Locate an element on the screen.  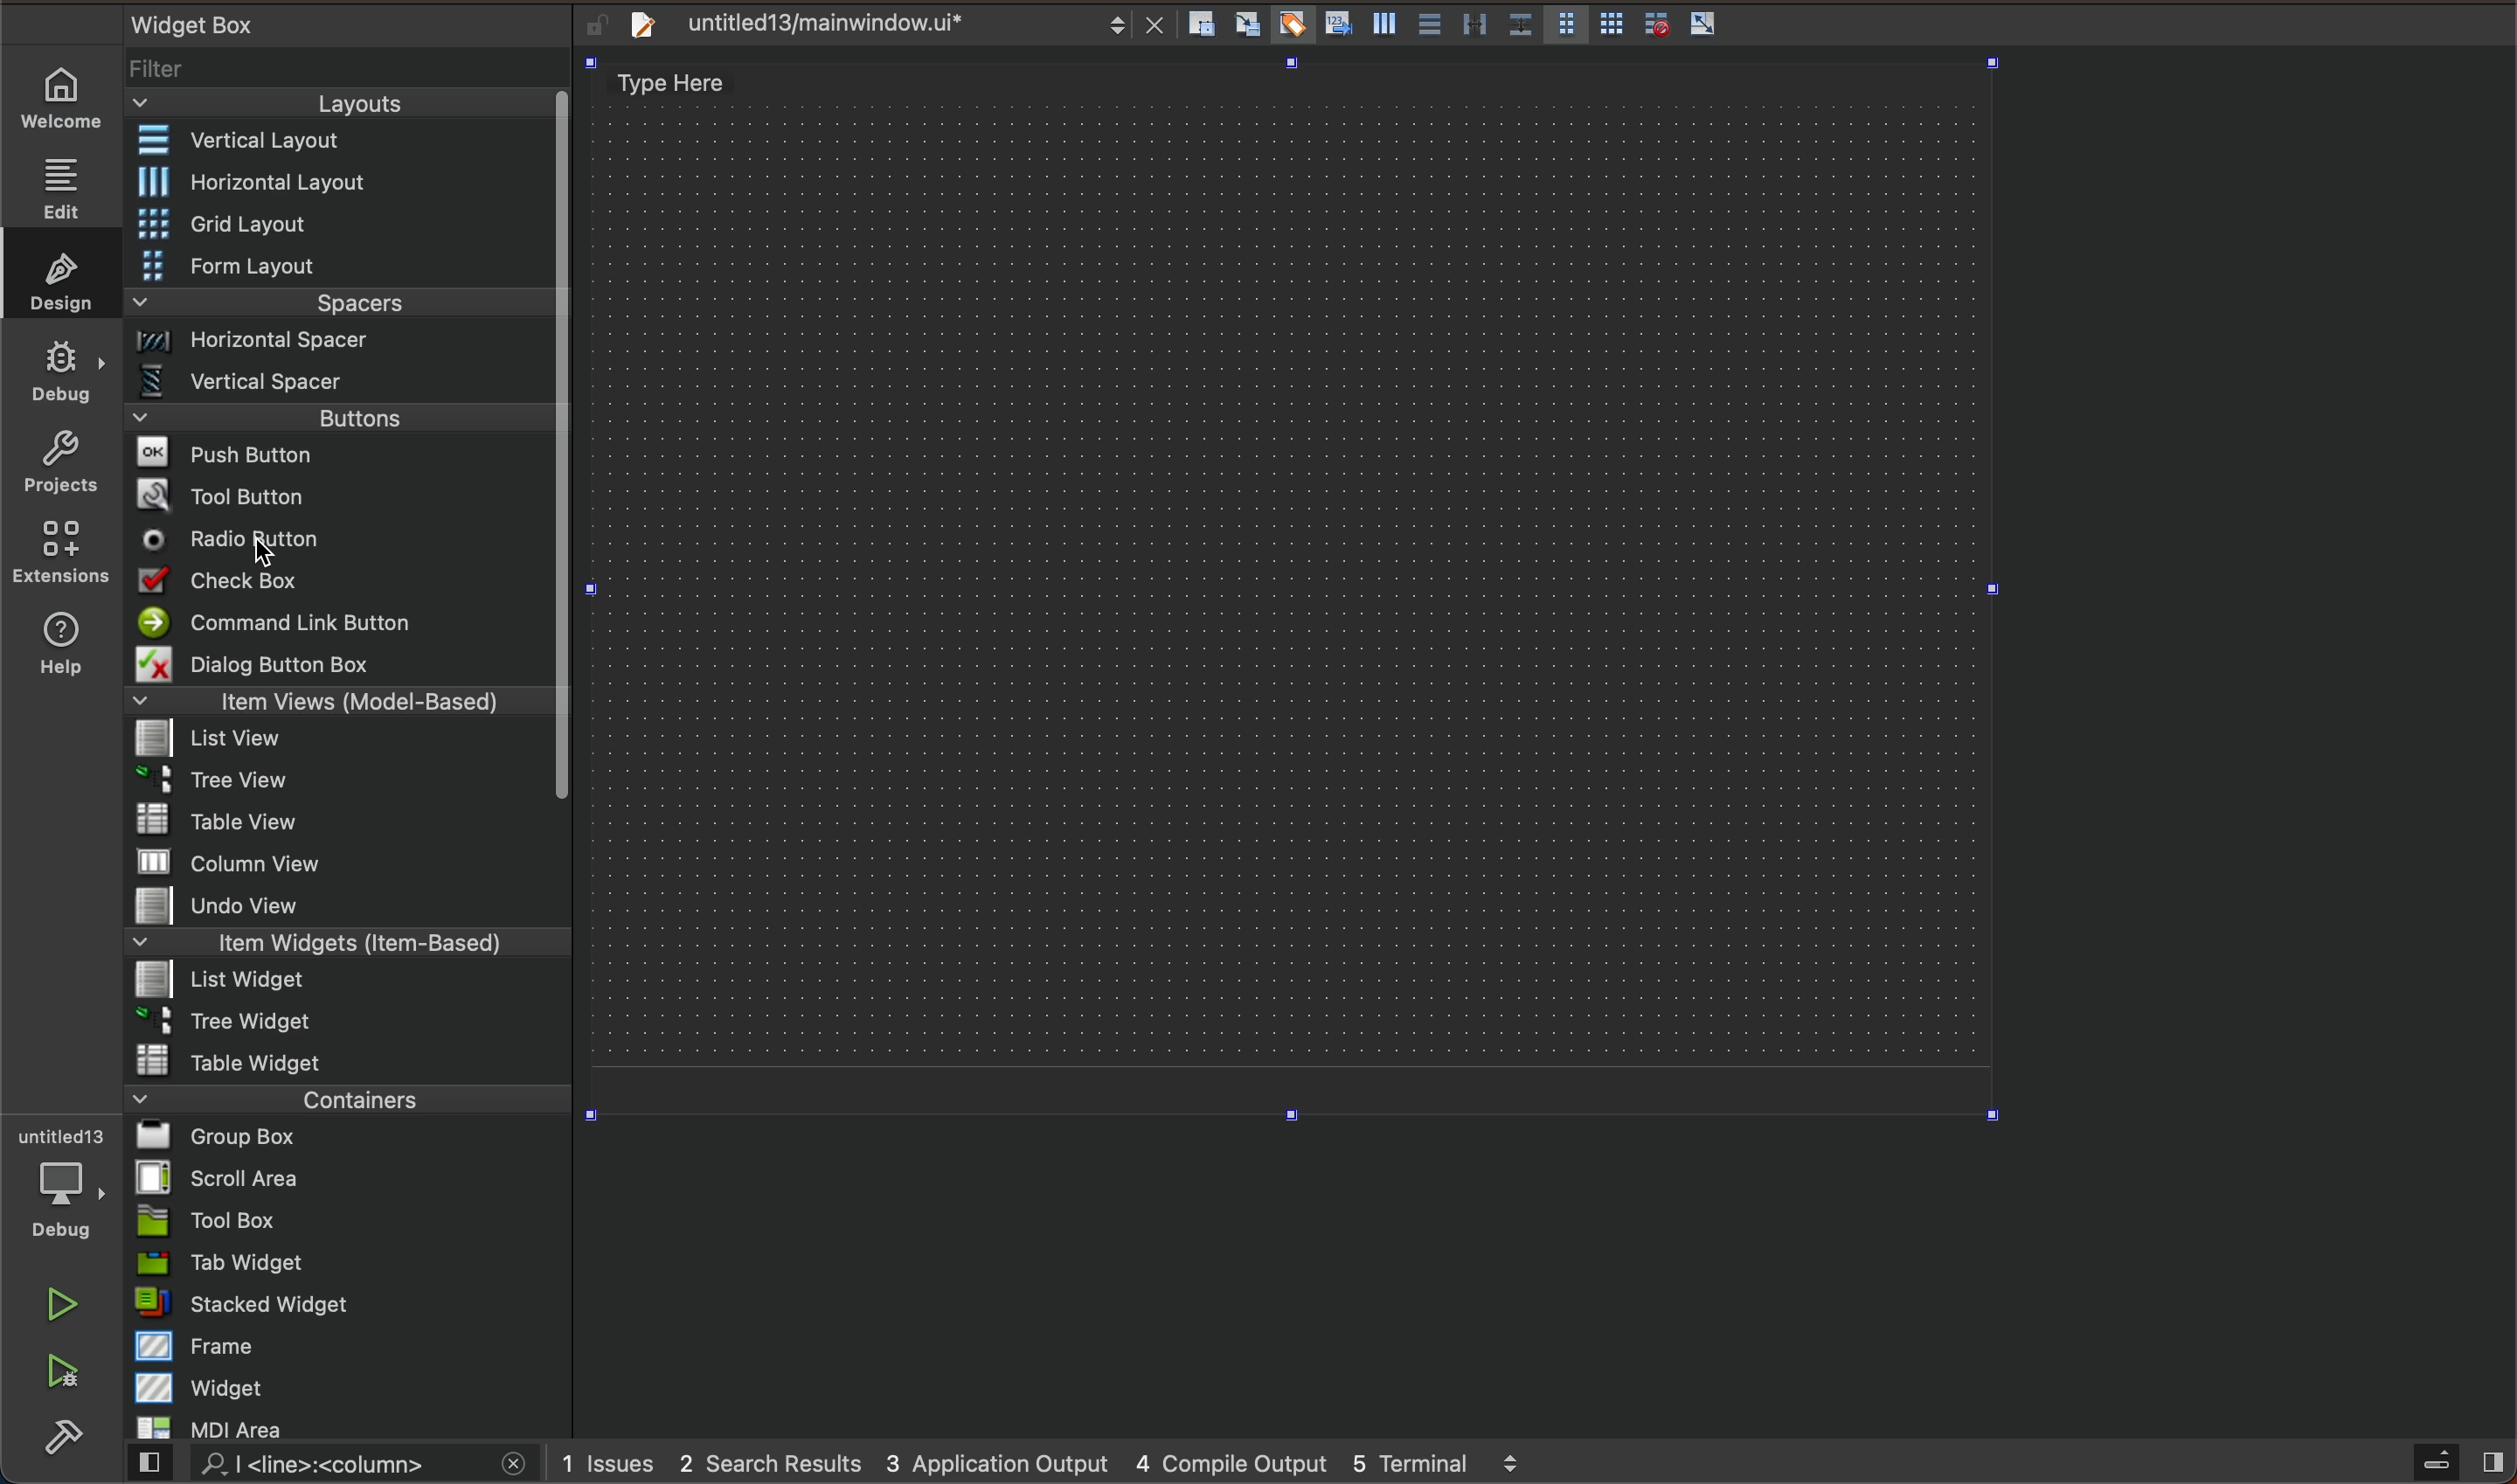
 is located at coordinates (342, 424).